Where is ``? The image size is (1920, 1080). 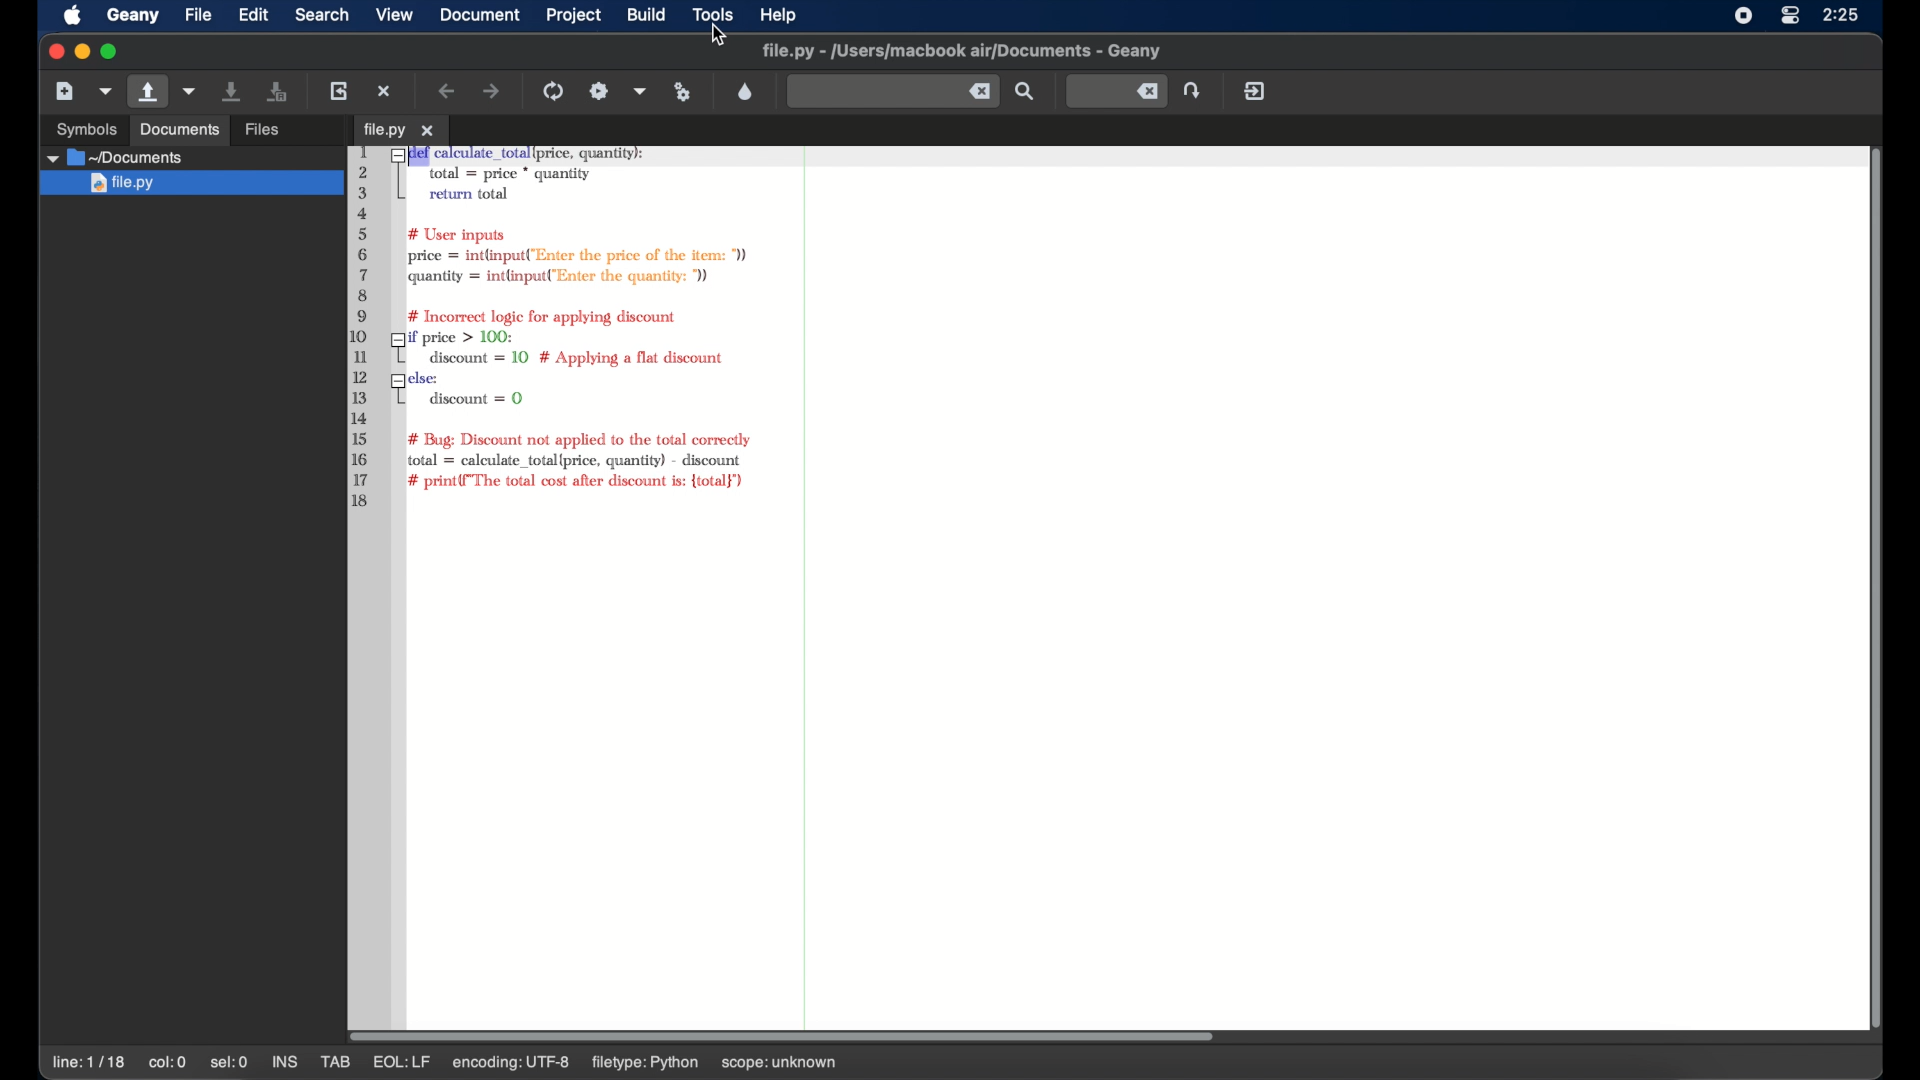  is located at coordinates (179, 130).